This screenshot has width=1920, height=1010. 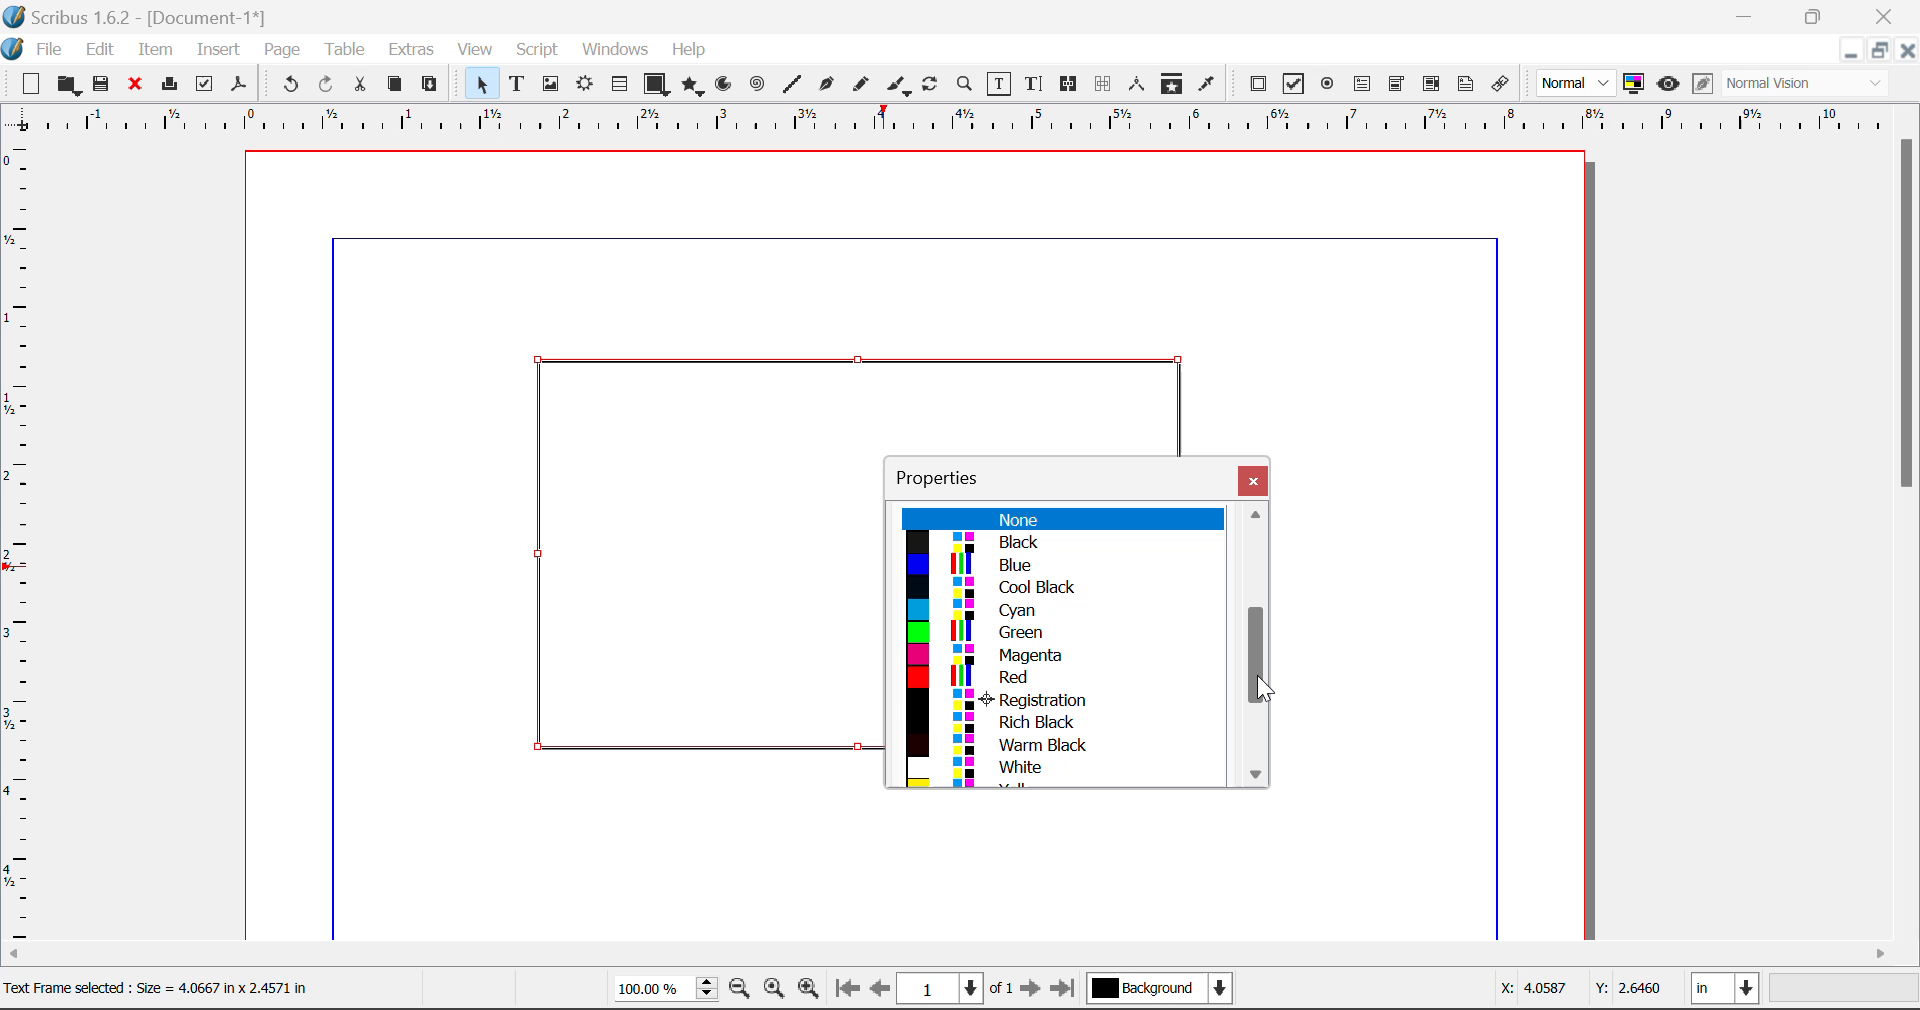 I want to click on Measurements, so click(x=1140, y=84).